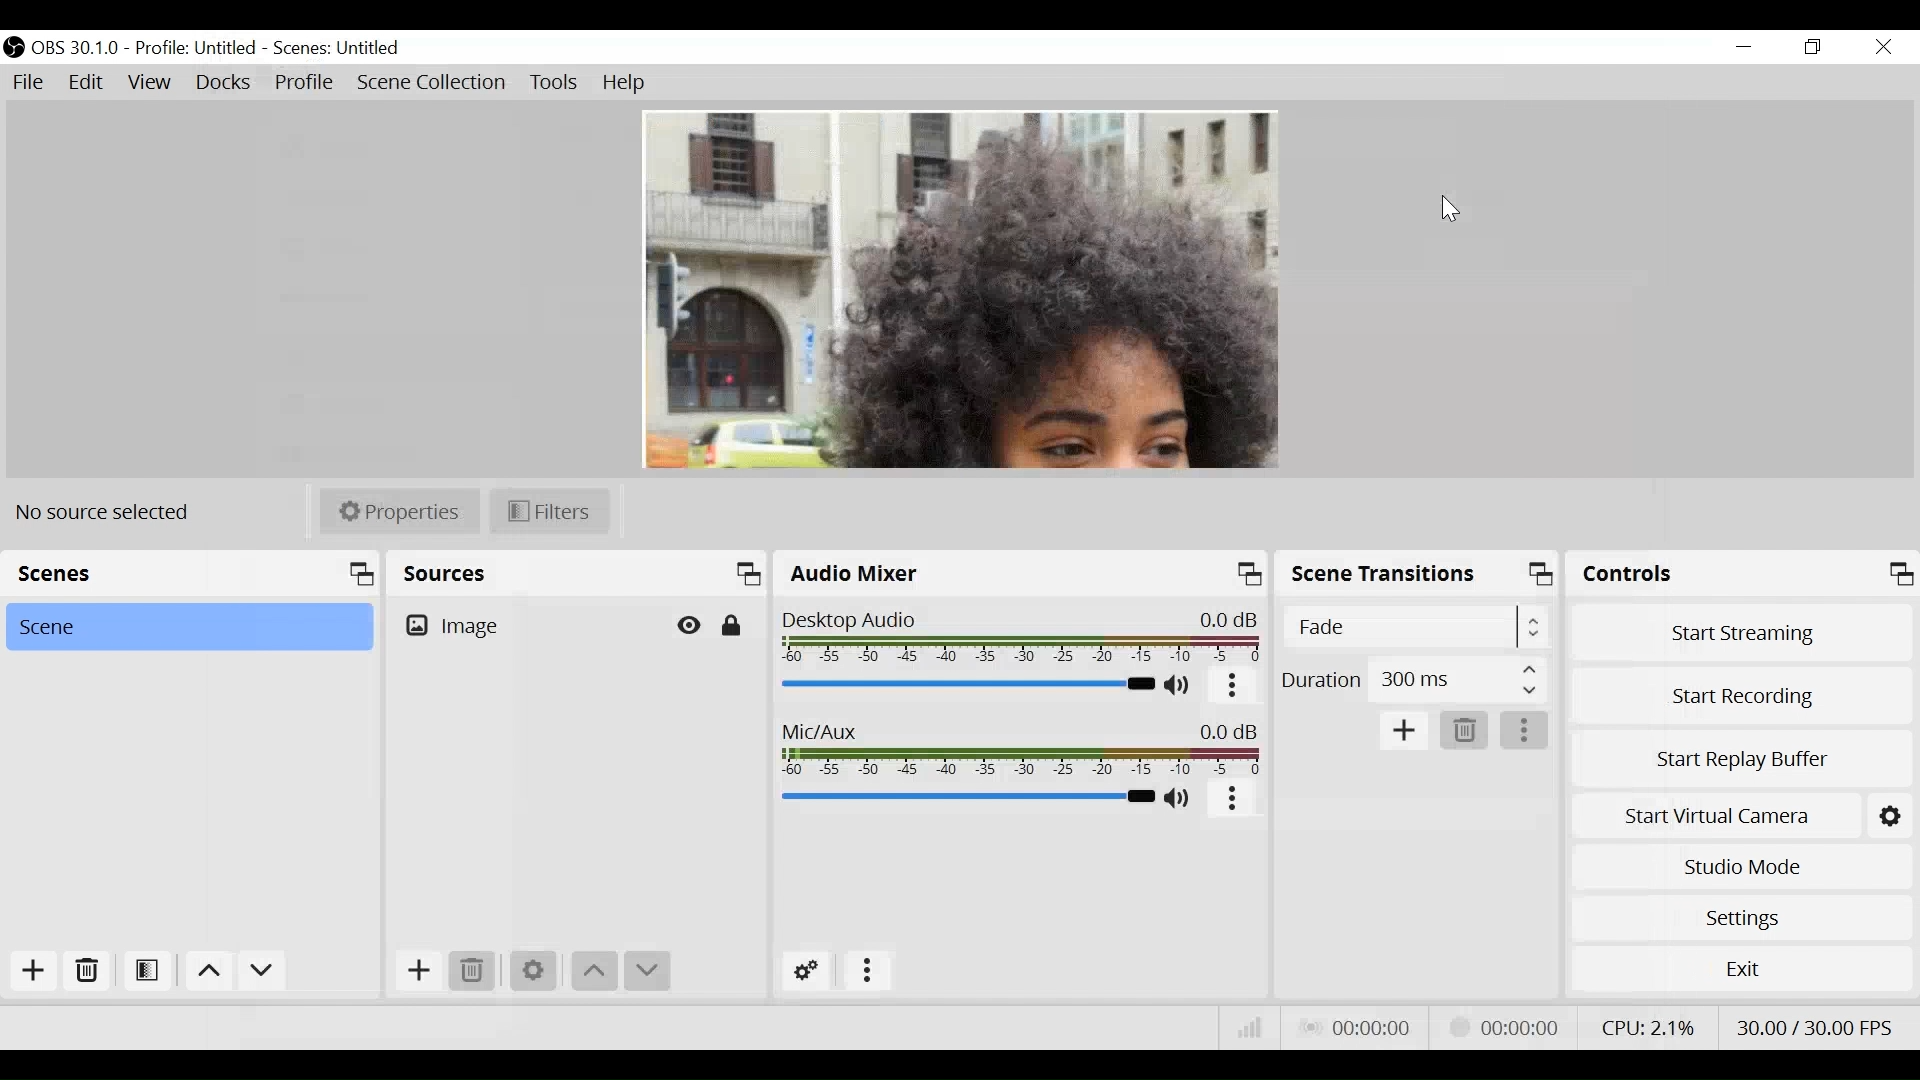  What do you see at coordinates (13, 44) in the screenshot?
I see `OBS Studio Desktop Icon` at bounding box center [13, 44].